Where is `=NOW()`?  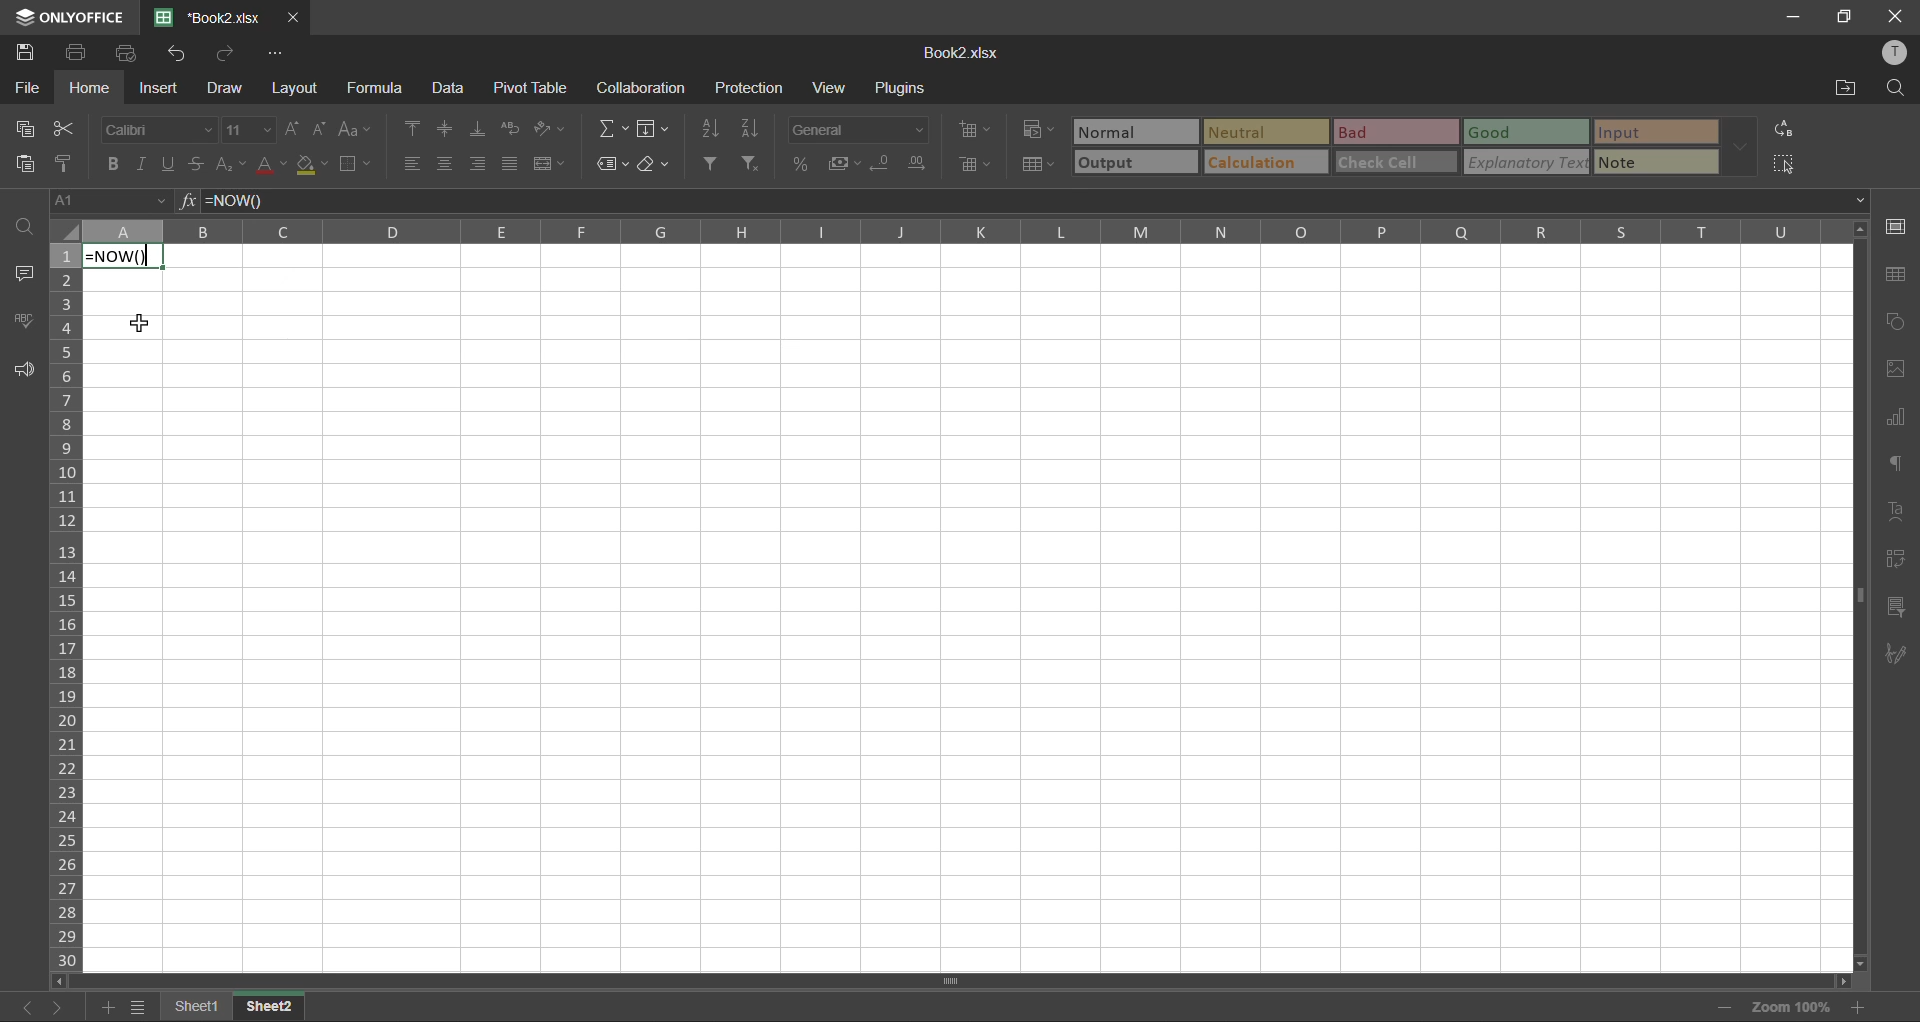 =NOW() is located at coordinates (126, 256).